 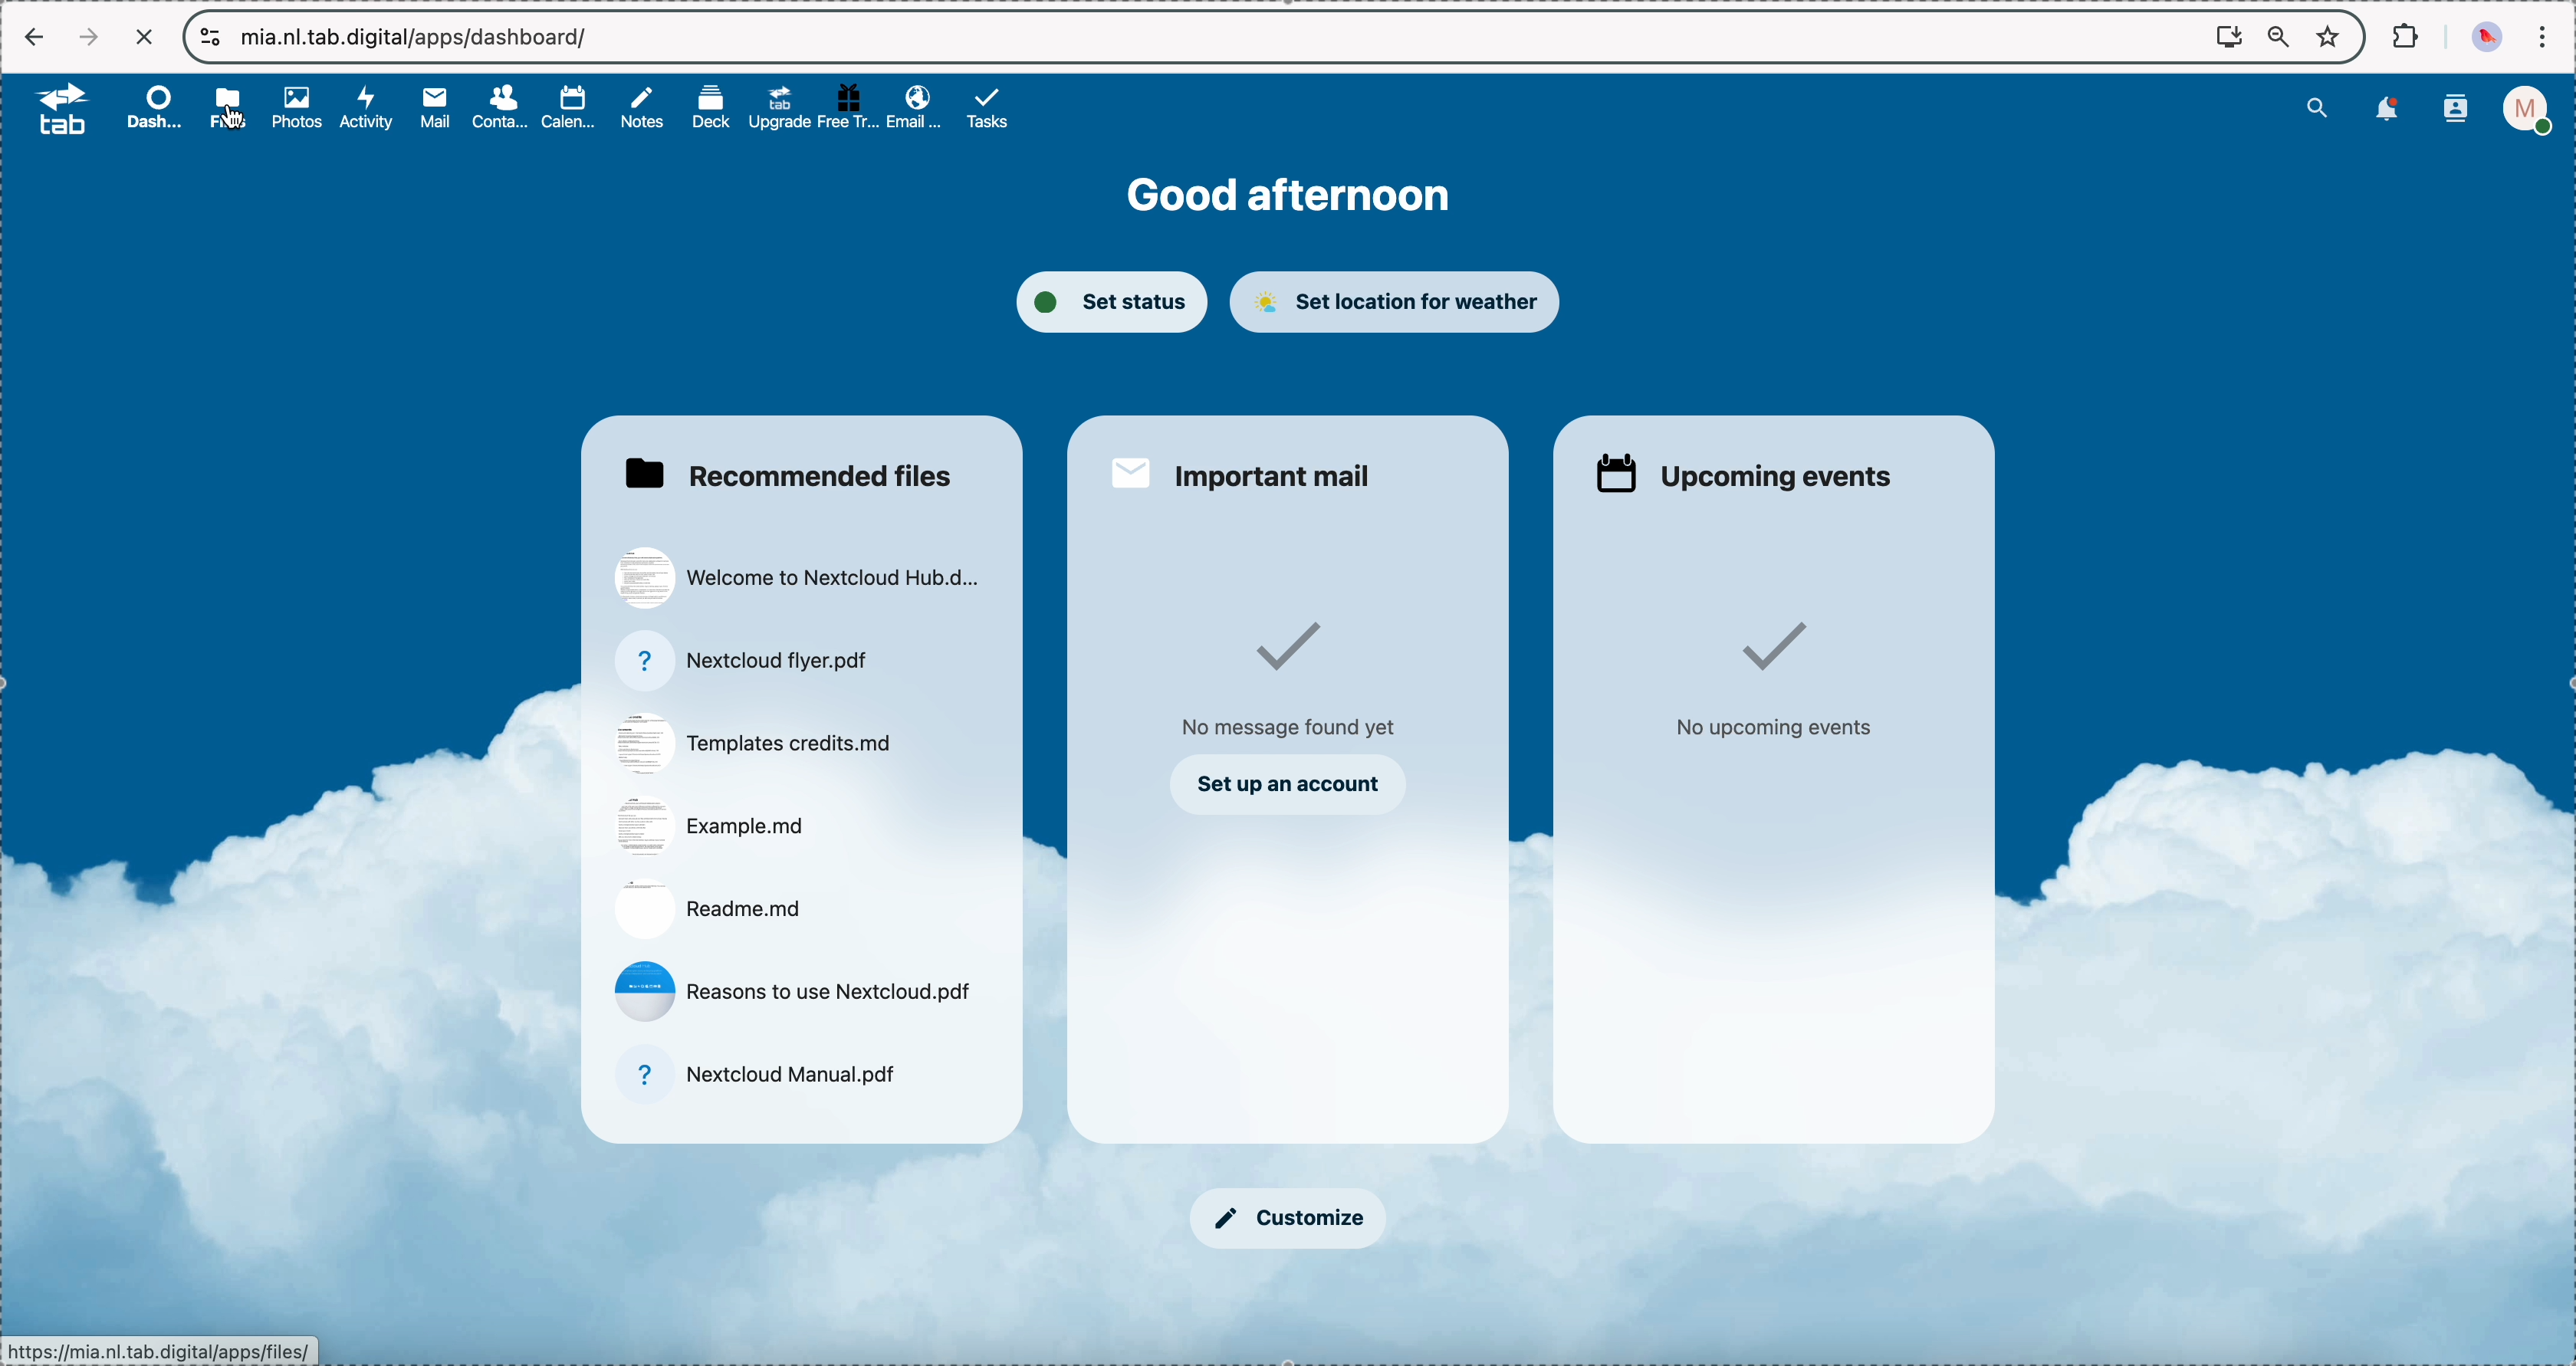 I want to click on set status button, so click(x=1109, y=301).